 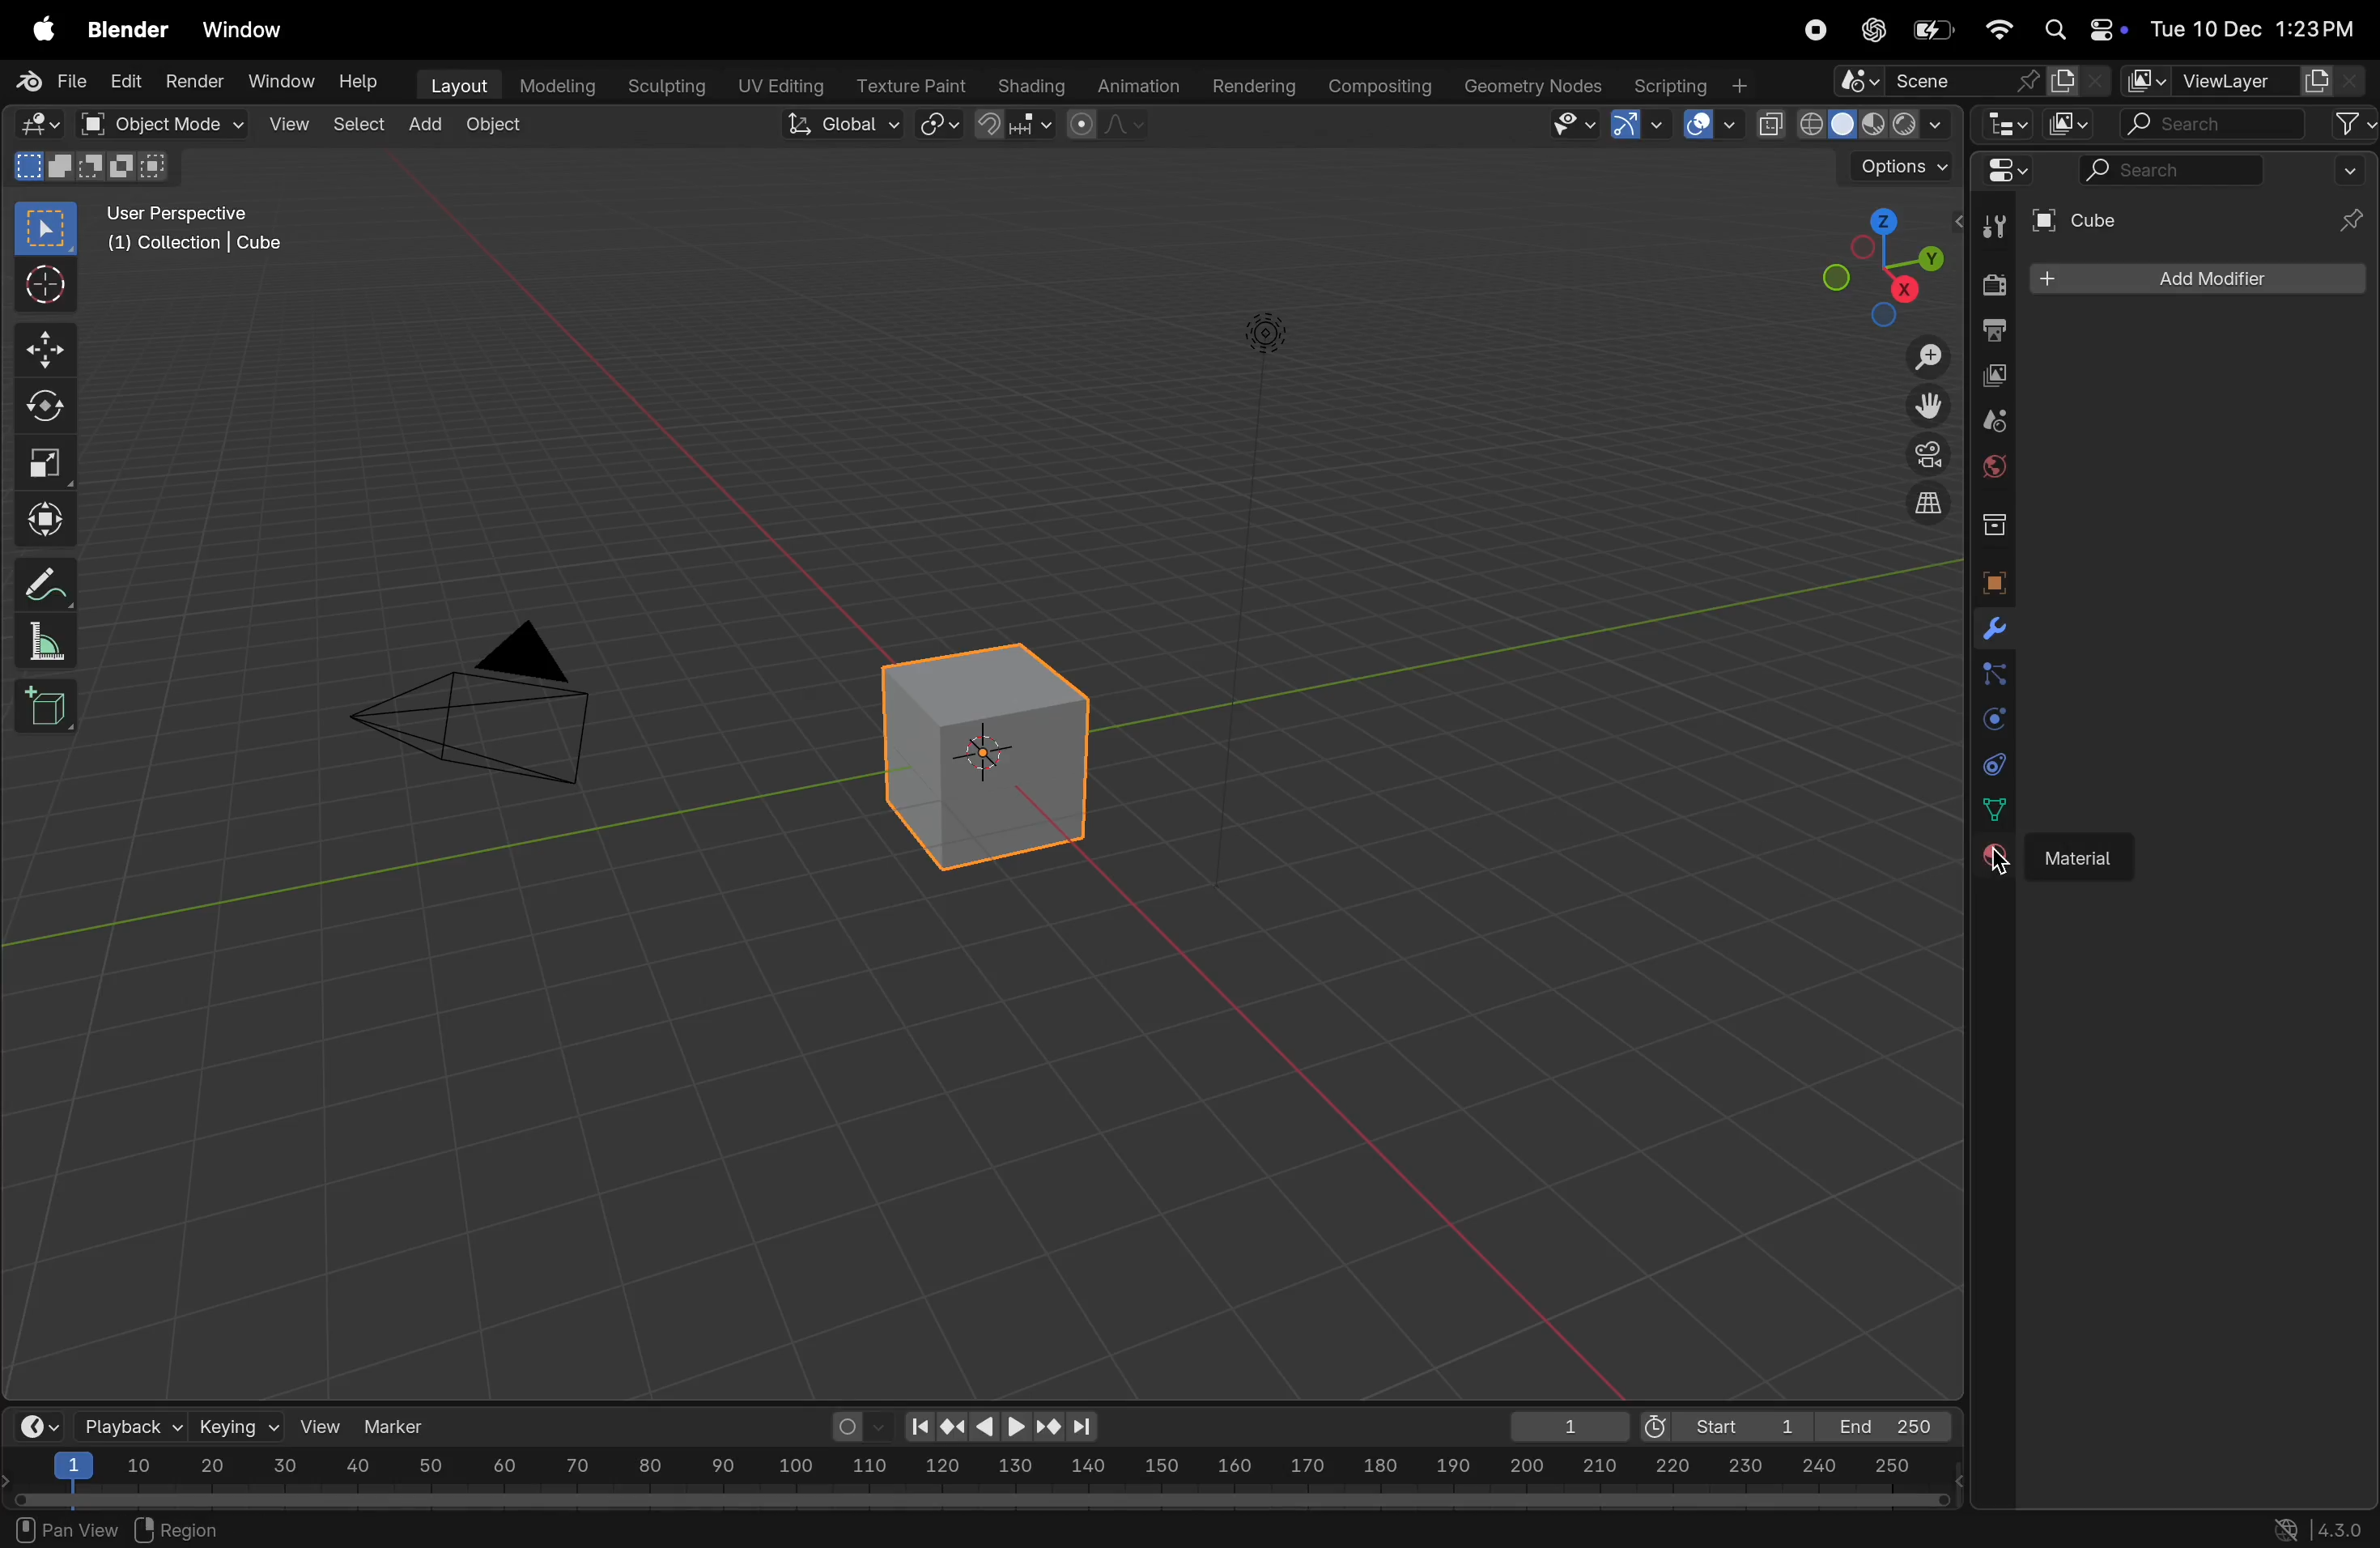 I want to click on auto keying, so click(x=856, y=1426).